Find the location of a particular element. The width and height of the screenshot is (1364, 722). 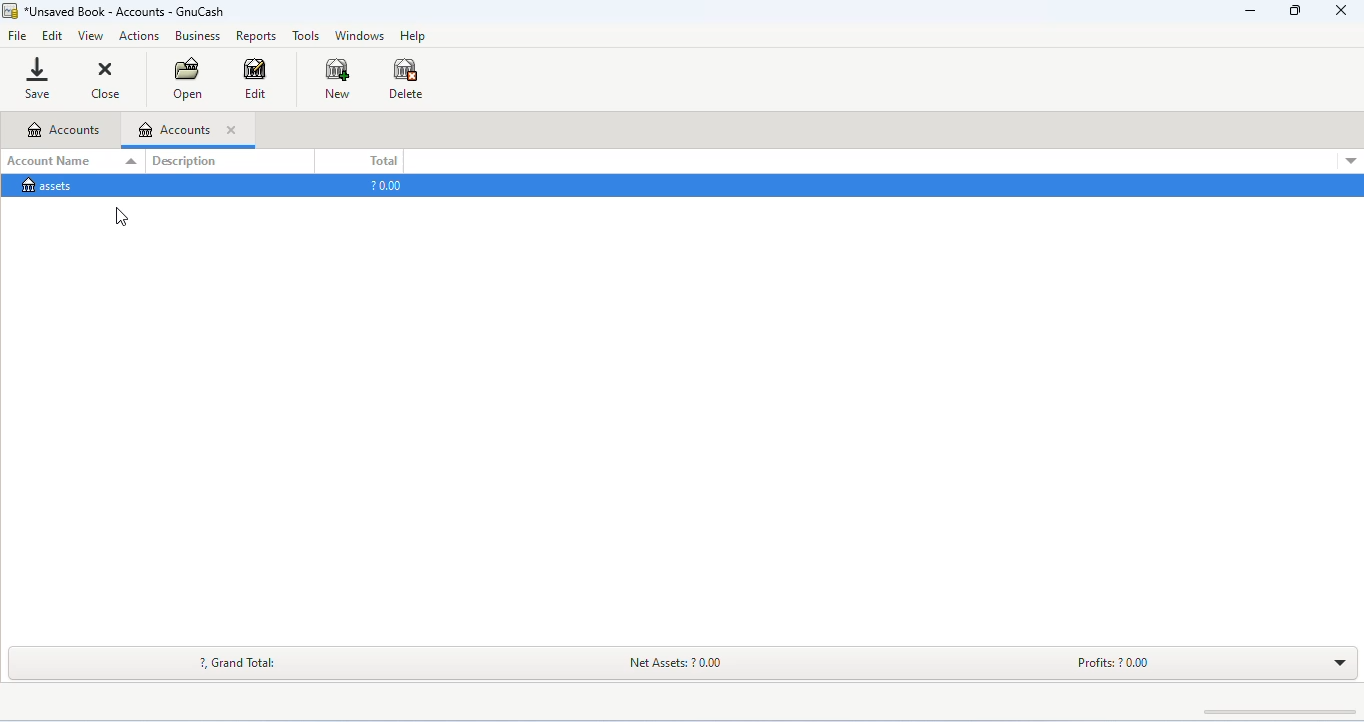

drop down is located at coordinates (1348, 160).